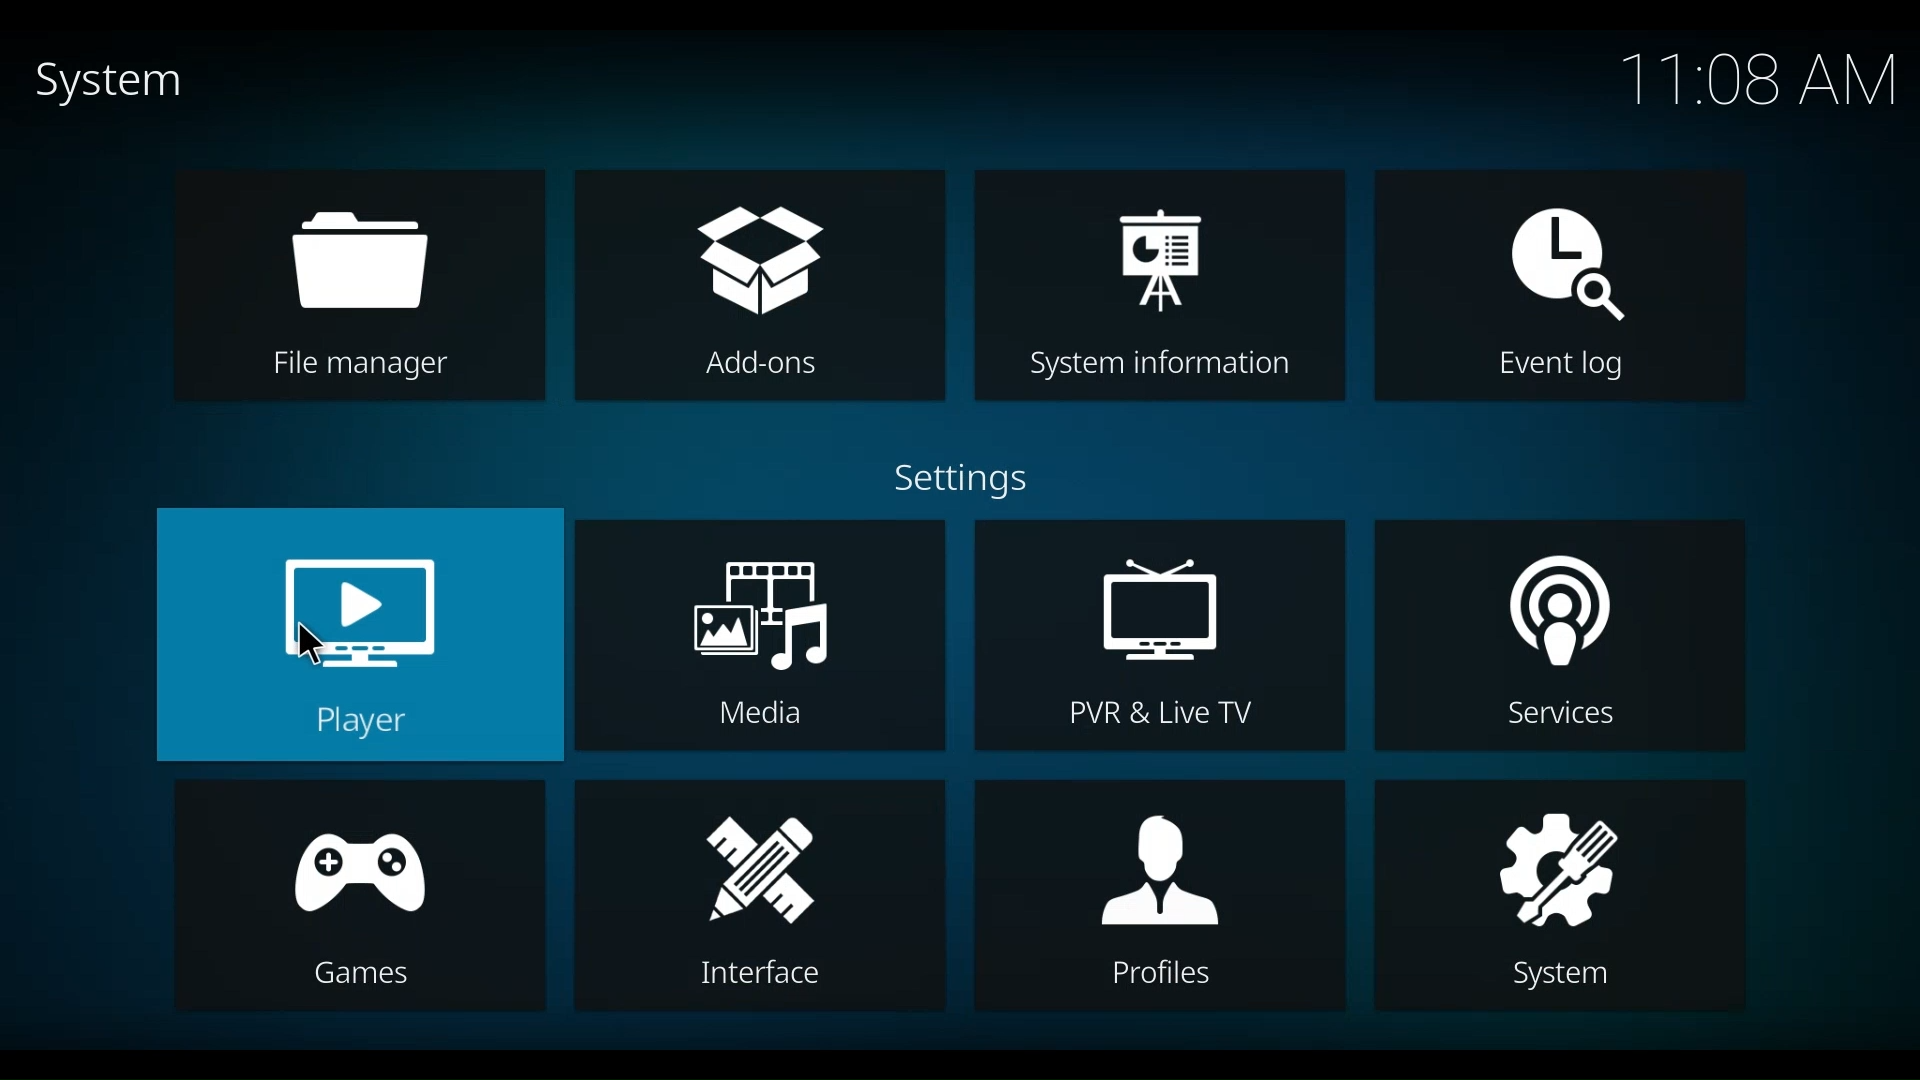  Describe the element at coordinates (953, 478) in the screenshot. I see `Settings` at that location.